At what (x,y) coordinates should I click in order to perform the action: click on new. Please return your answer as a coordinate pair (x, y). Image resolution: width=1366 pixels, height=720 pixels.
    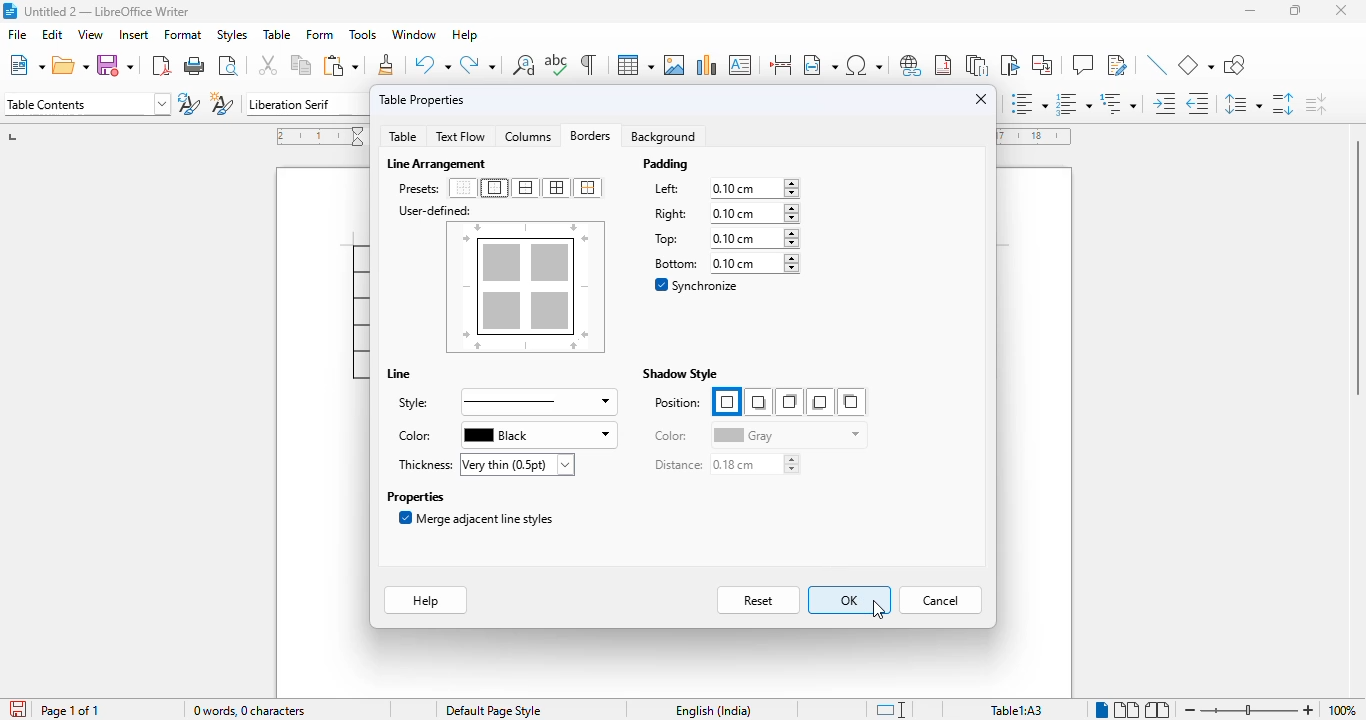
    Looking at the image, I should click on (27, 65).